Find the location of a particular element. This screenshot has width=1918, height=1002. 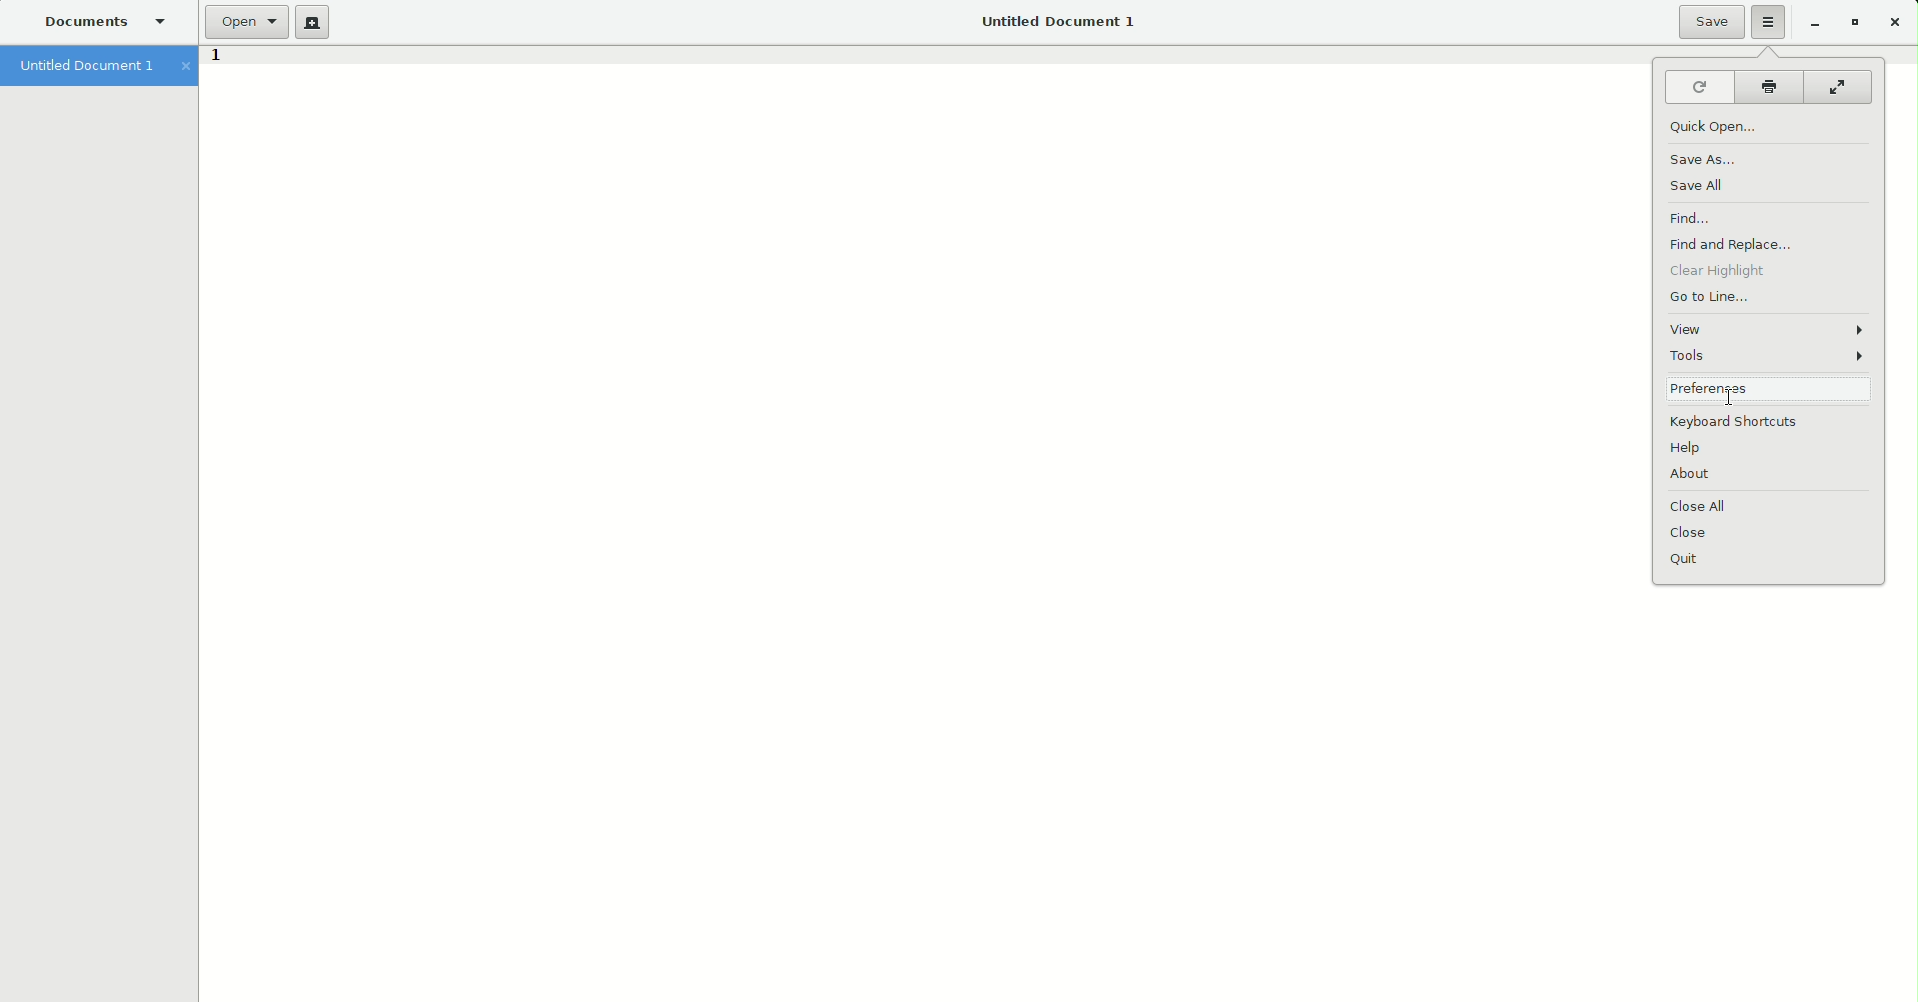

Open is located at coordinates (245, 22).